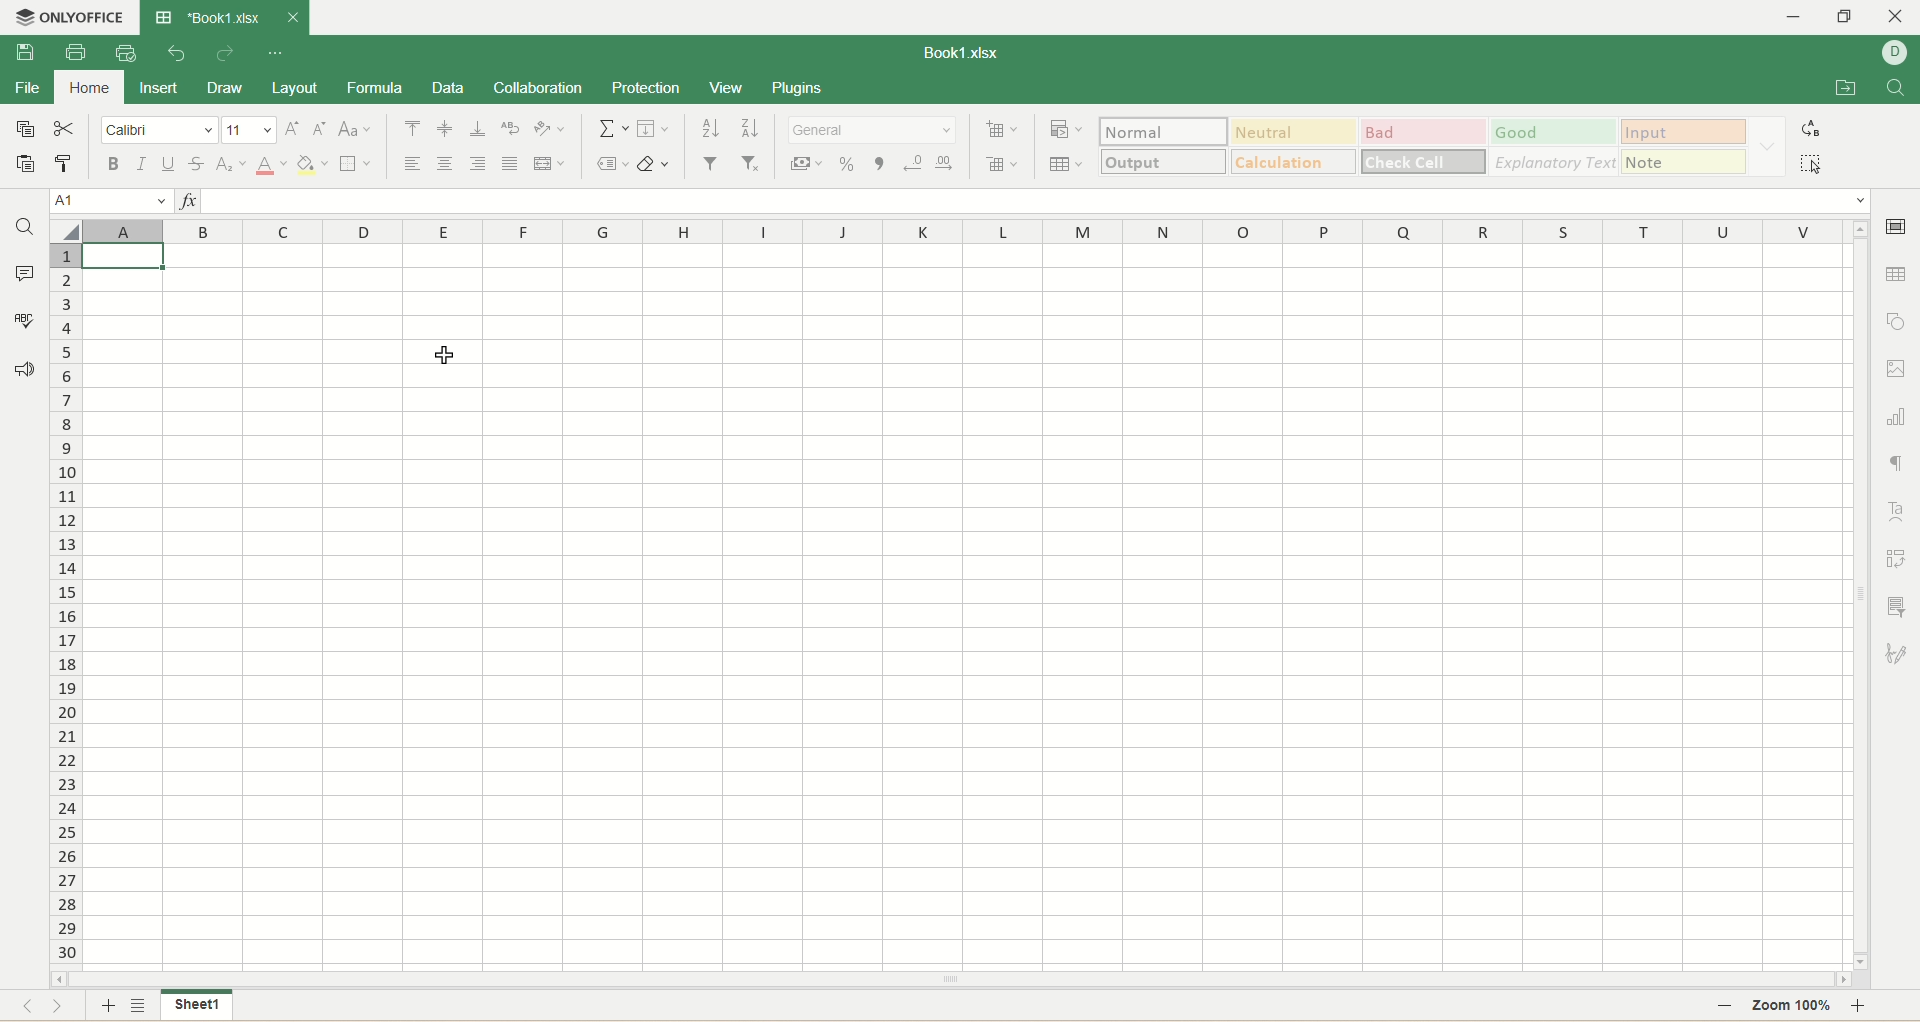 The image size is (1920, 1022). Describe the element at coordinates (1295, 161) in the screenshot. I see `calculations` at that location.